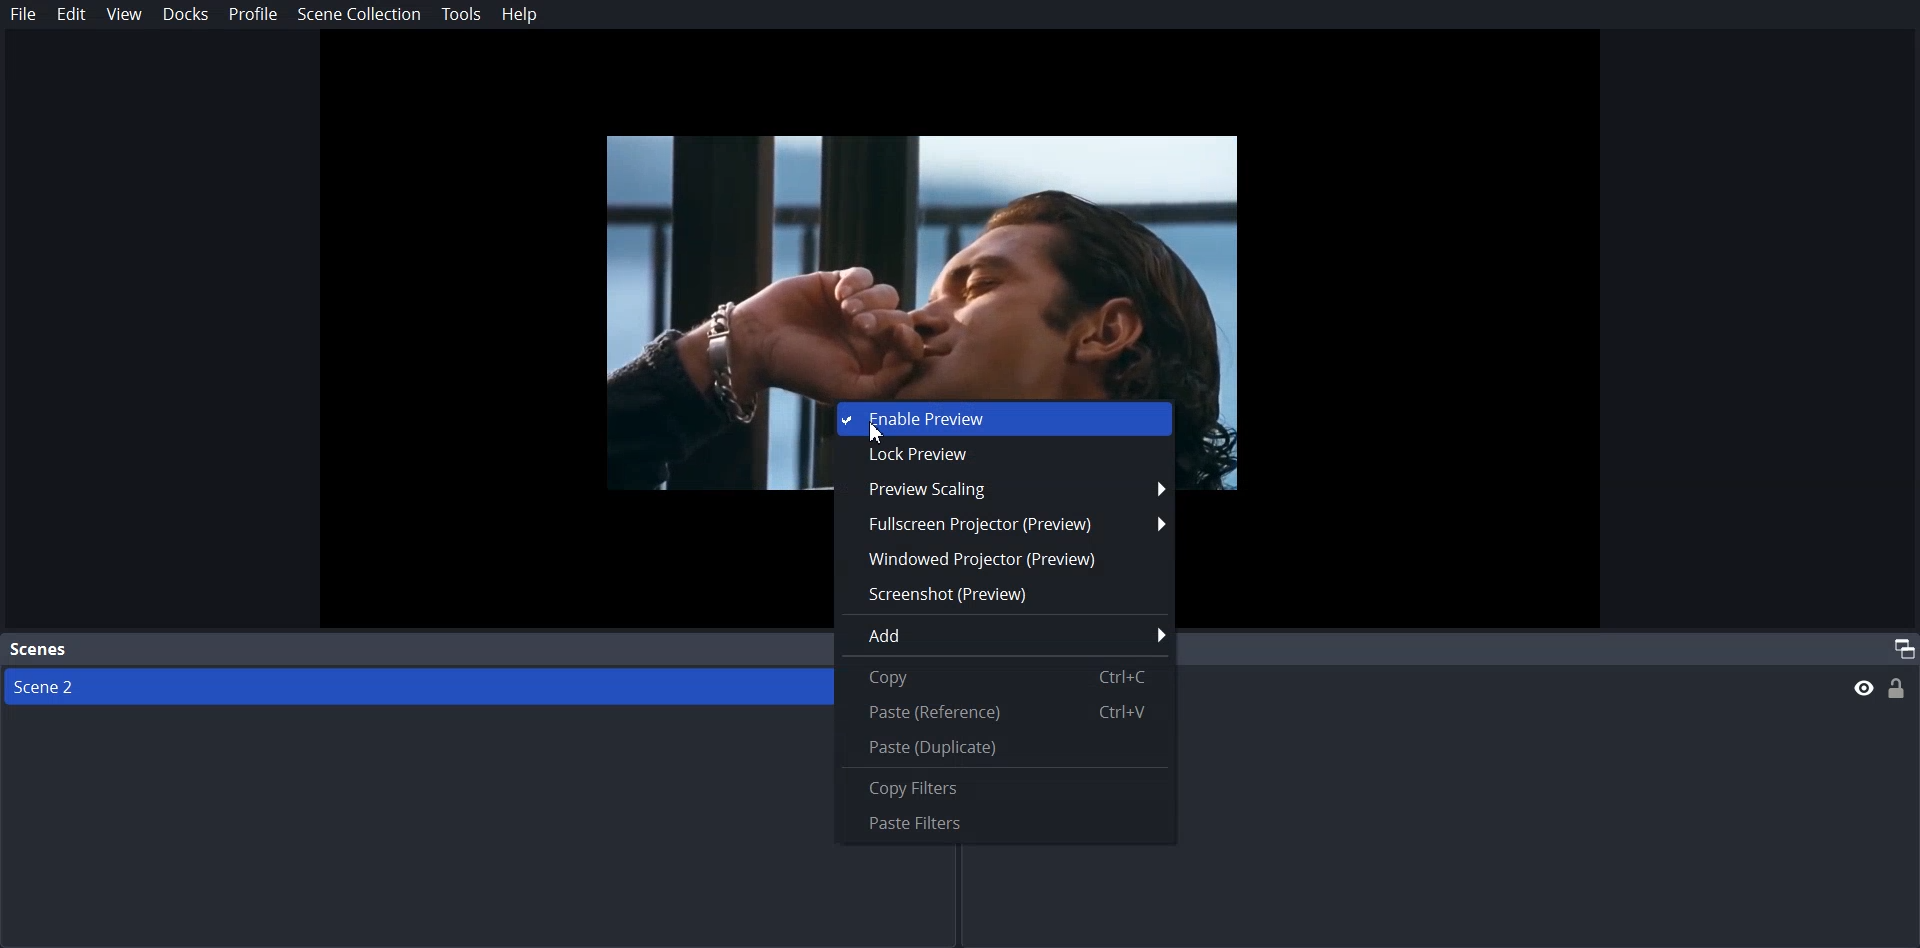 The height and width of the screenshot is (948, 1920). Describe the element at coordinates (1898, 688) in the screenshot. I see `Lock` at that location.